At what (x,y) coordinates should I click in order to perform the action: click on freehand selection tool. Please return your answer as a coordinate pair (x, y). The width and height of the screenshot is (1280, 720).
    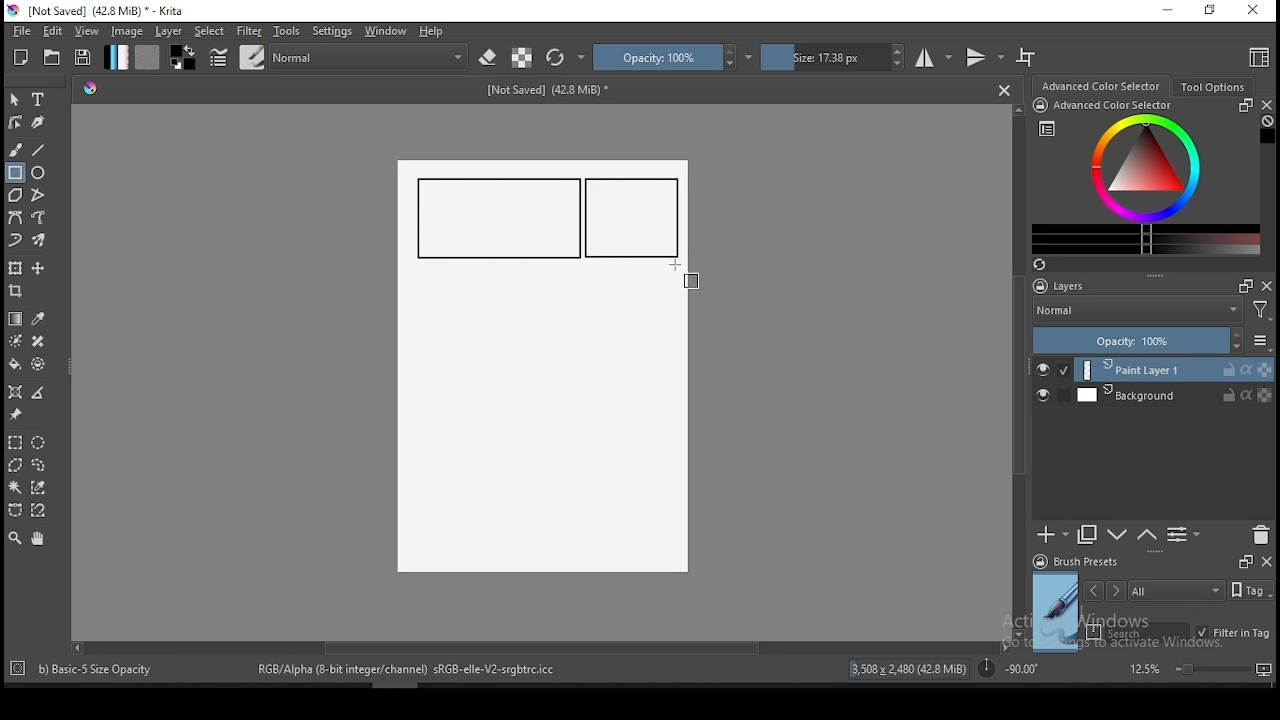
    Looking at the image, I should click on (39, 465).